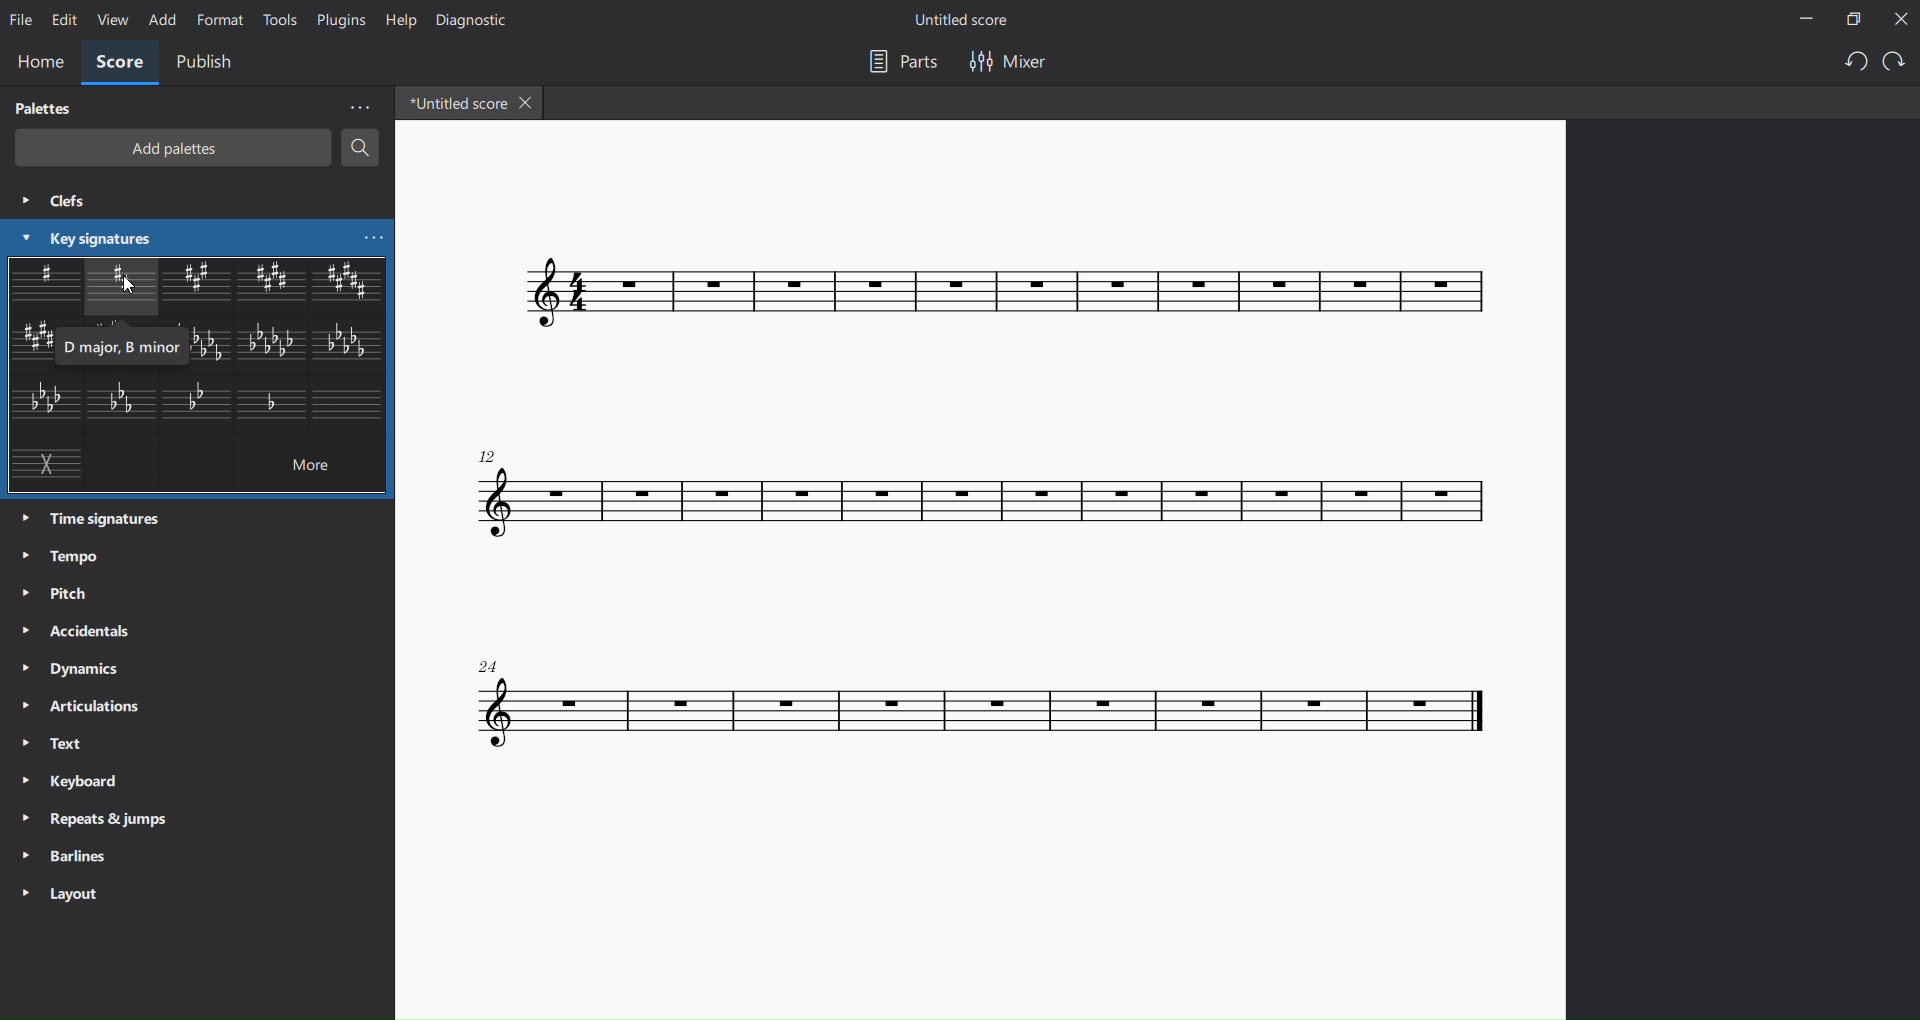 The image size is (1920, 1020). What do you see at coordinates (1804, 17) in the screenshot?
I see `minimize` at bounding box center [1804, 17].